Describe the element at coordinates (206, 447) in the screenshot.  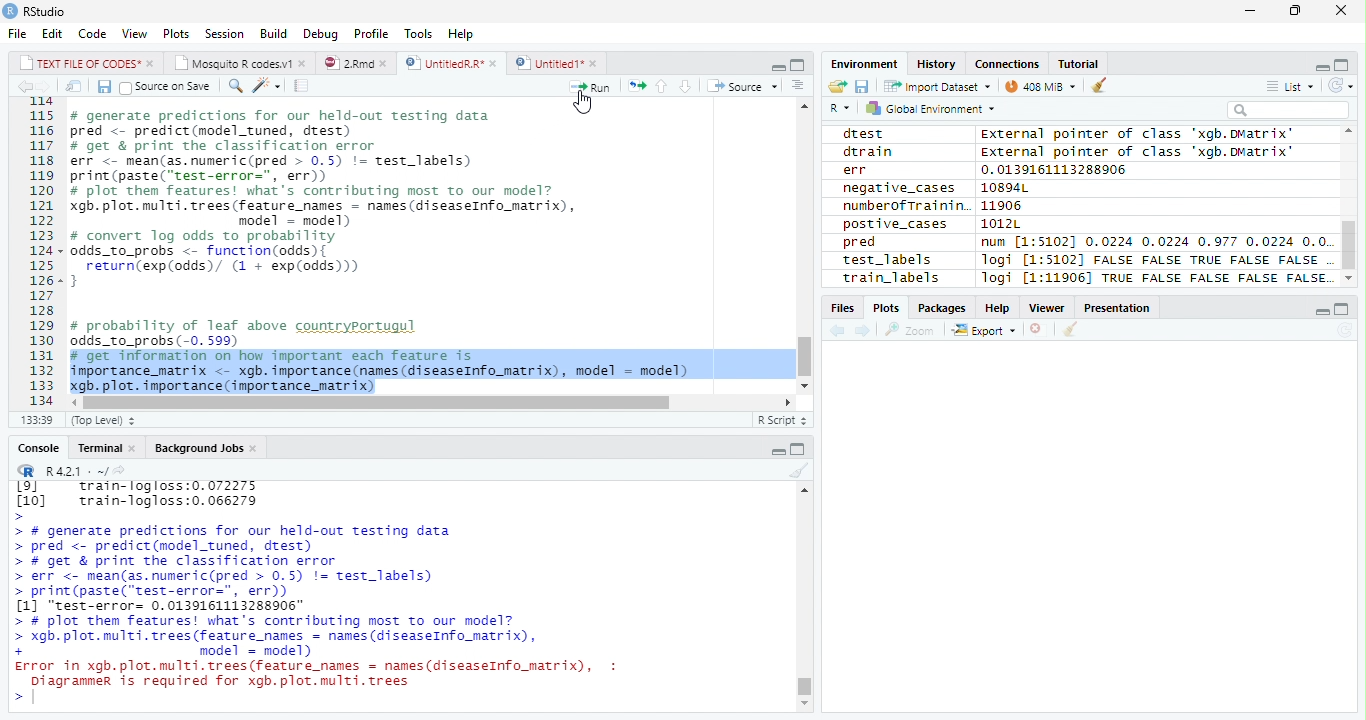
I see `Background Jobs` at that location.